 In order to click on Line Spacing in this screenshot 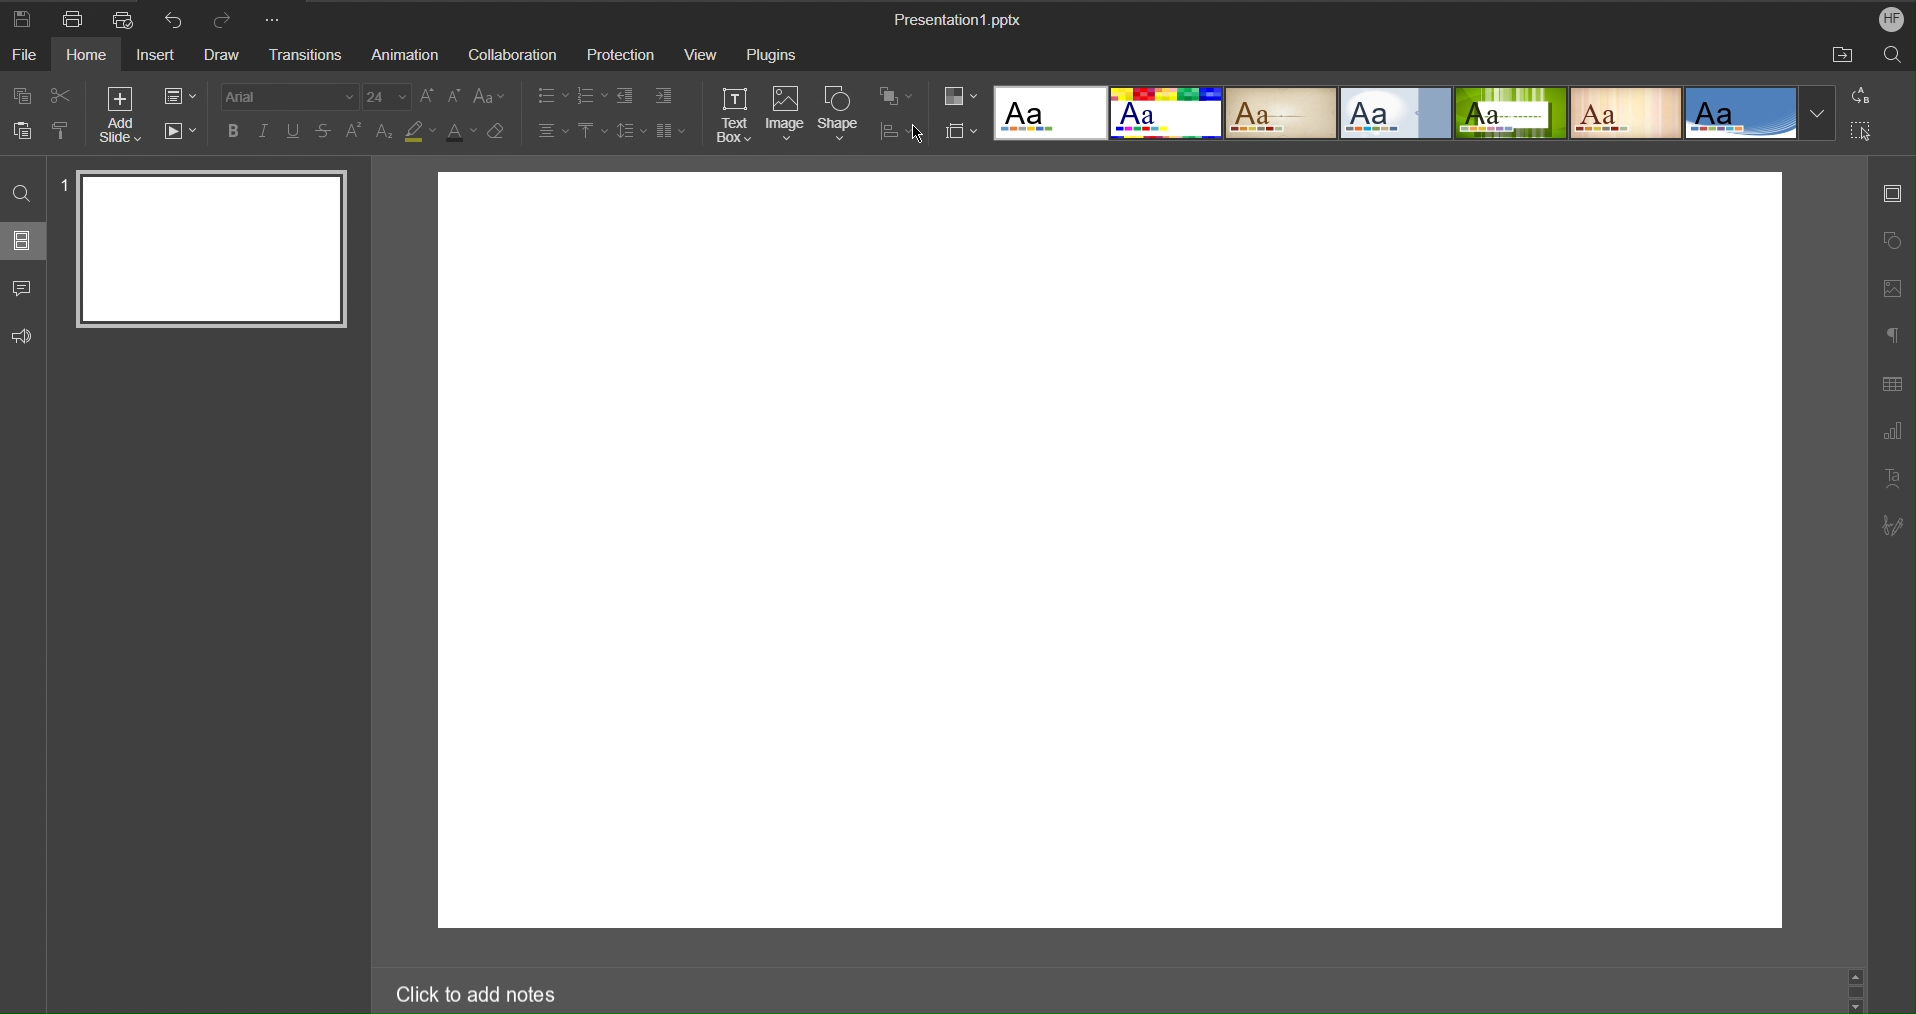, I will do `click(632, 133)`.